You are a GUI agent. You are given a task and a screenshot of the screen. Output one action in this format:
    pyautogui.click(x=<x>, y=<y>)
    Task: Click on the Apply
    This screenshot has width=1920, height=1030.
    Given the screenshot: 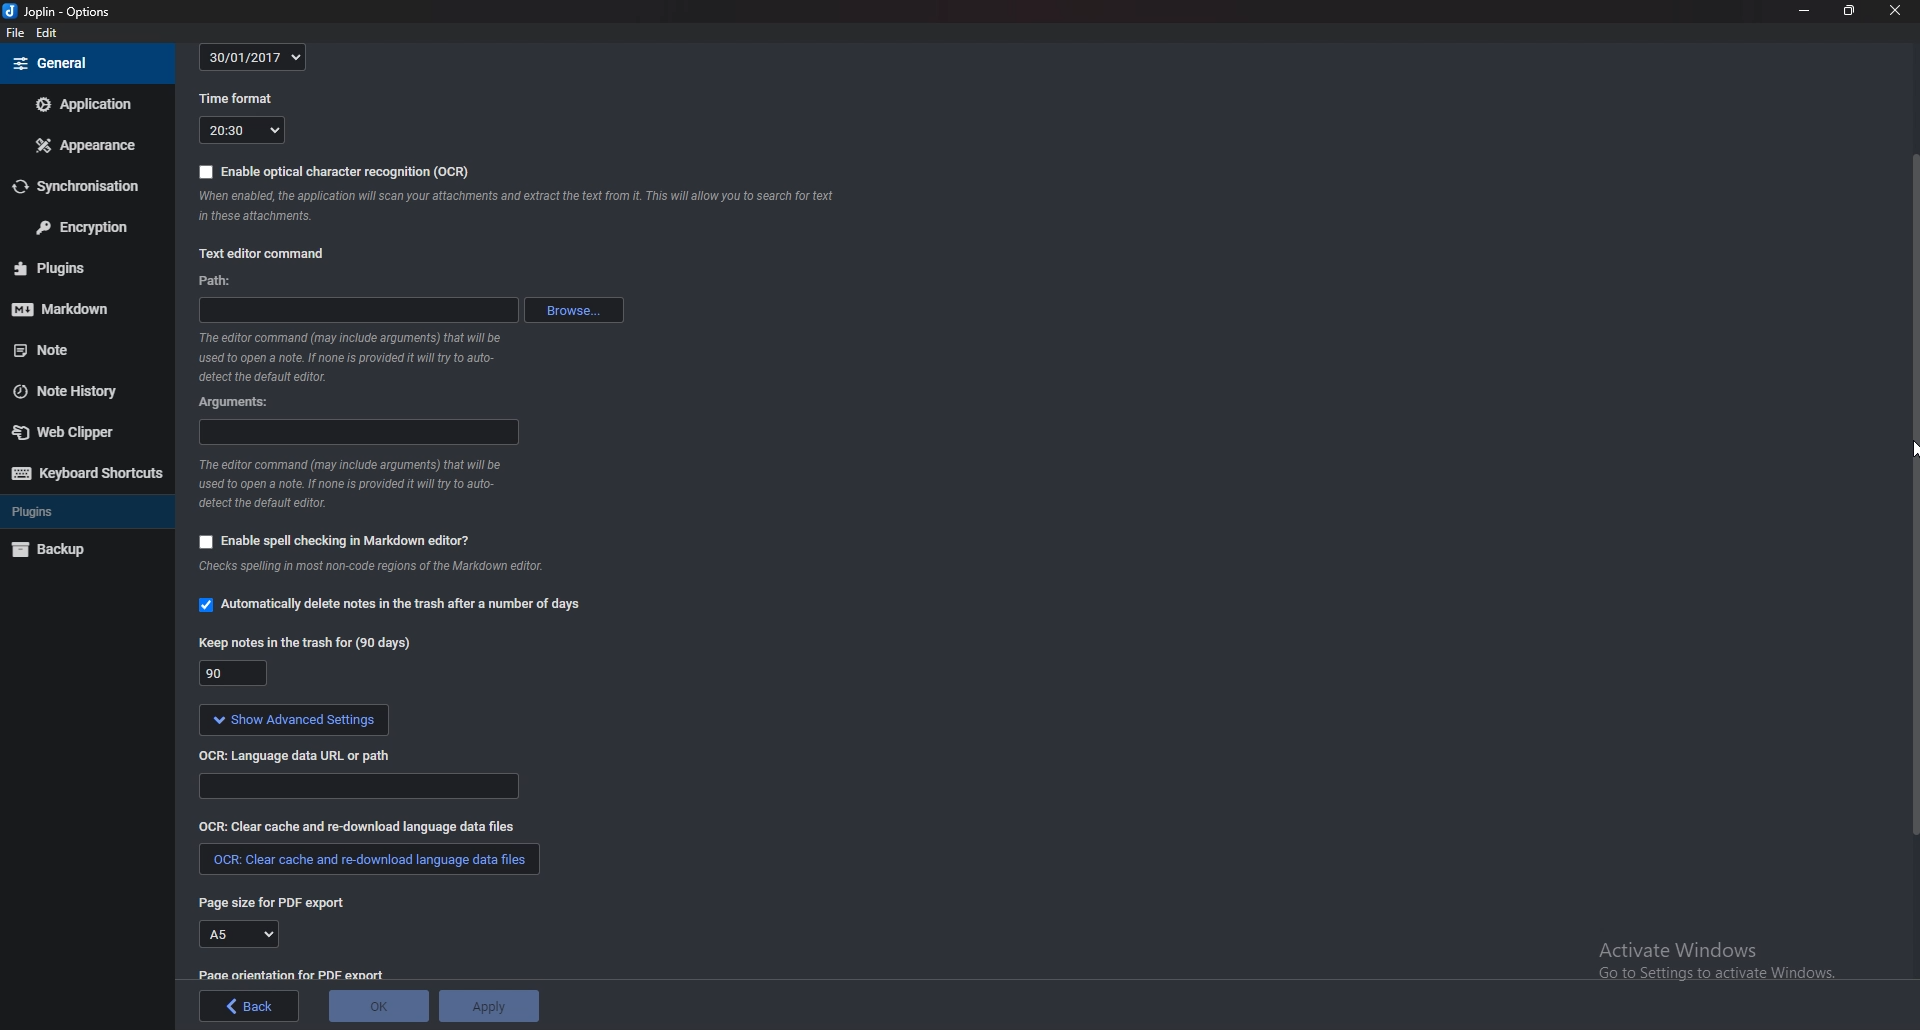 What is the action you would take?
    pyautogui.click(x=492, y=1004)
    